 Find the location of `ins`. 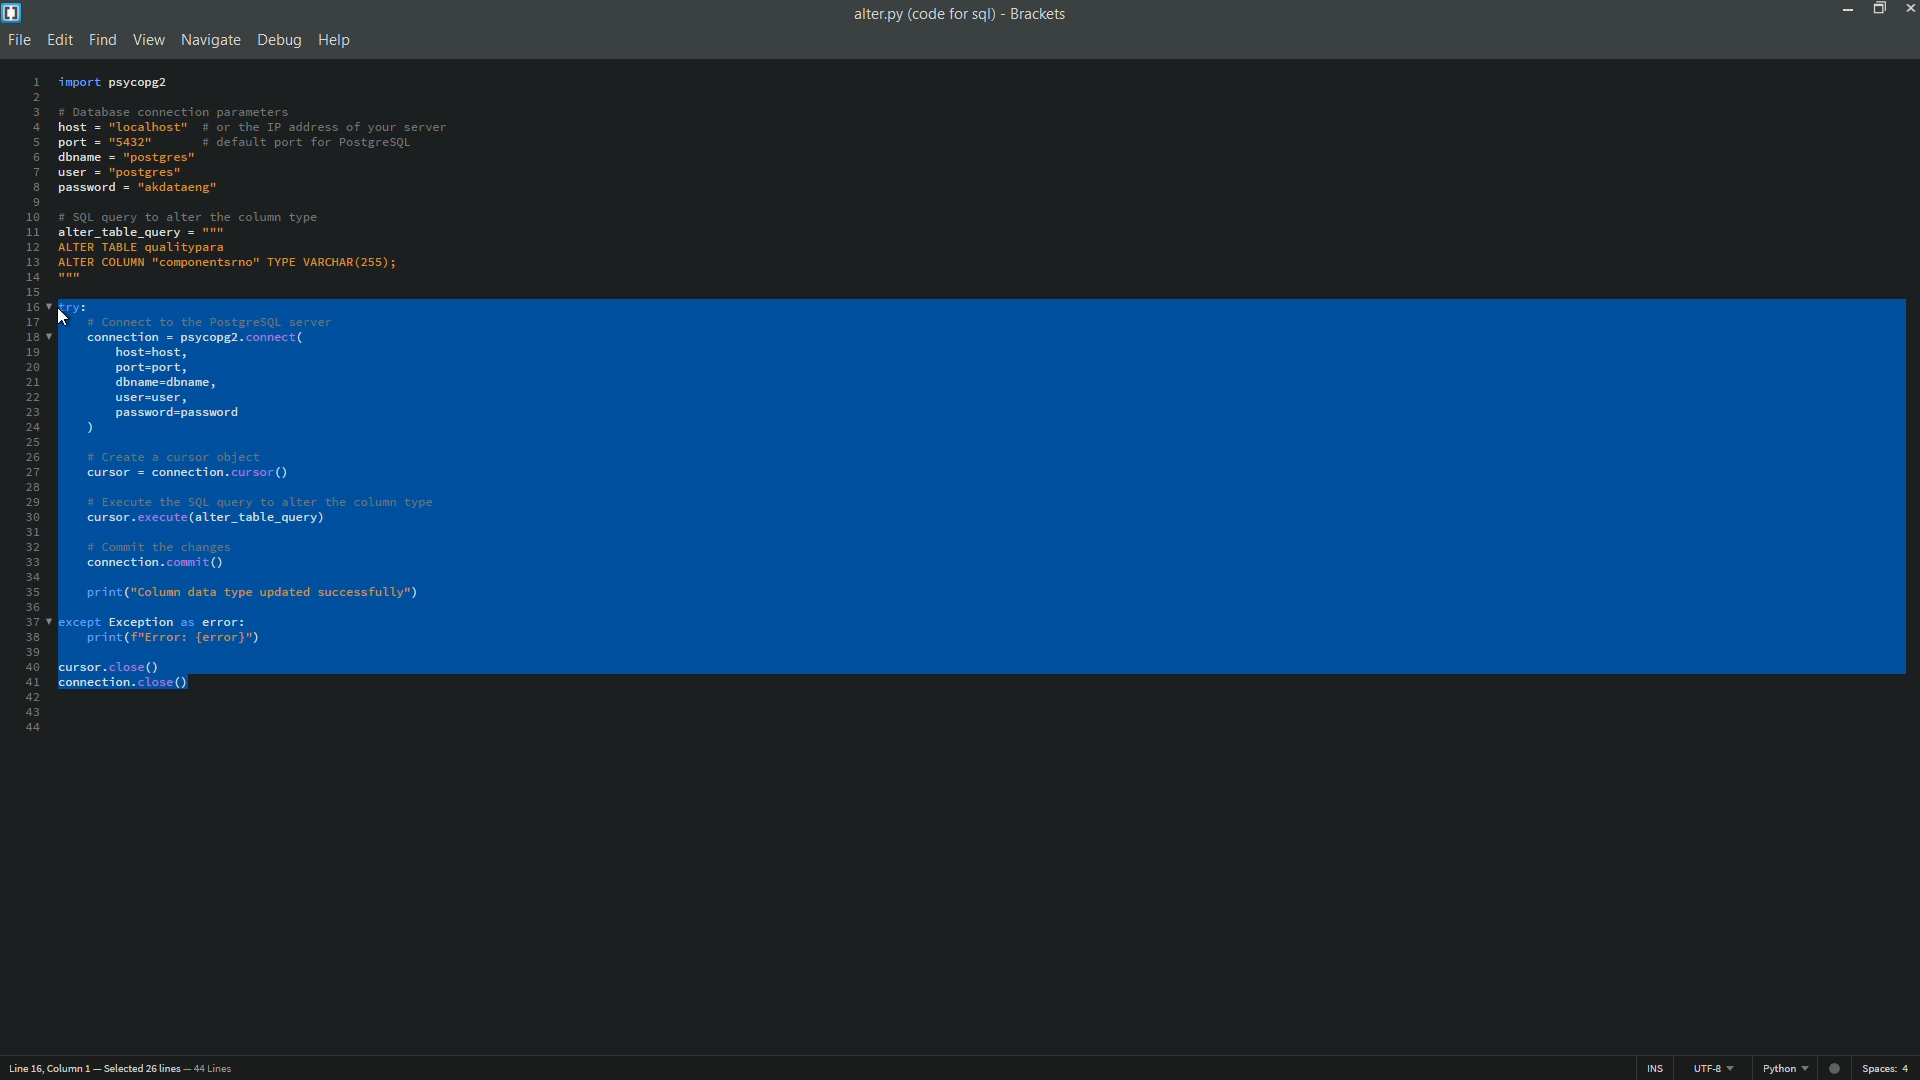

ins is located at coordinates (1654, 1071).